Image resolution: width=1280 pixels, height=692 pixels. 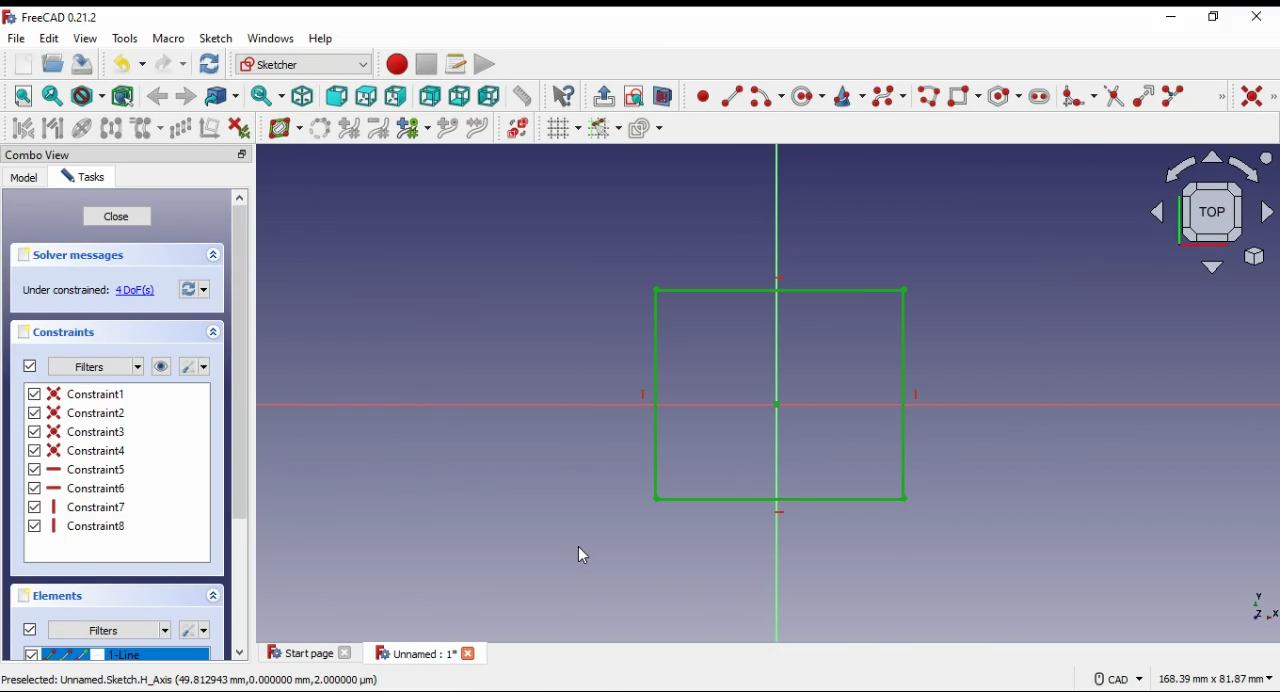 What do you see at coordinates (86, 430) in the screenshot?
I see `on/off constraint 3` at bounding box center [86, 430].